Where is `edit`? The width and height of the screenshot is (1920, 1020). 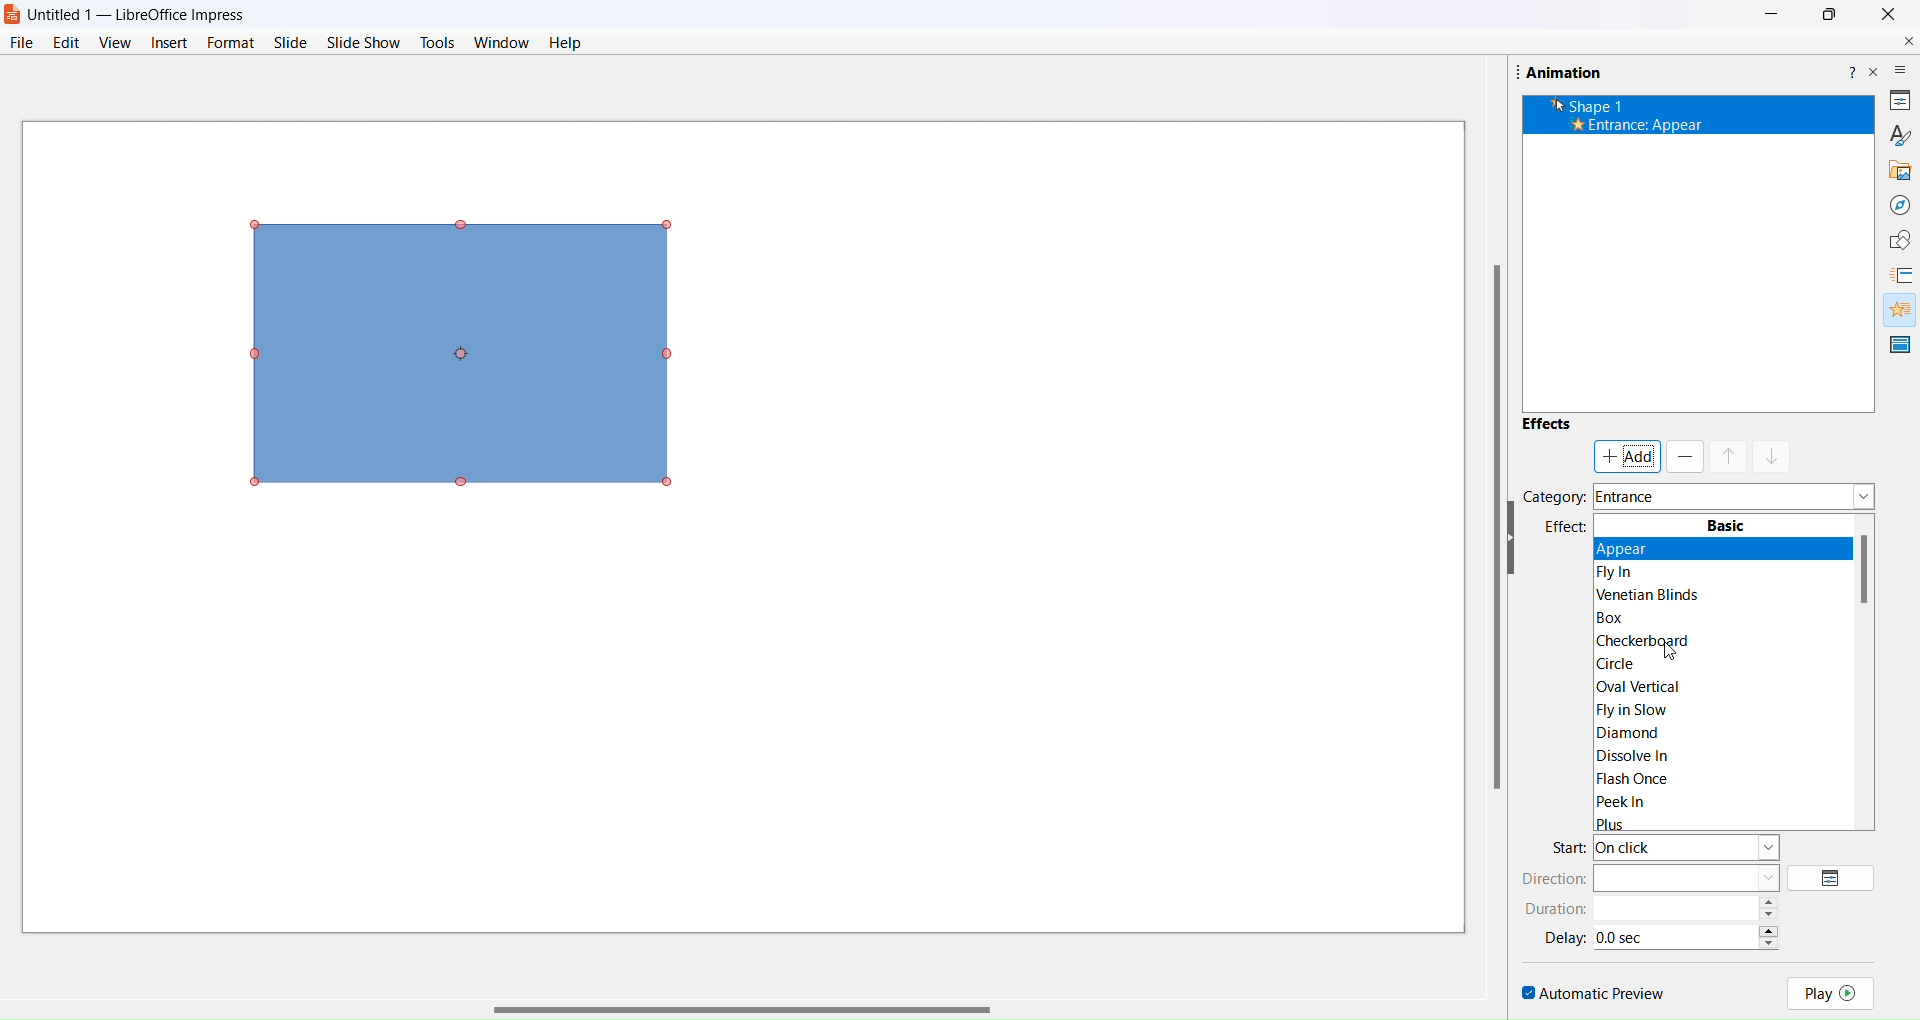
edit is located at coordinates (68, 41).